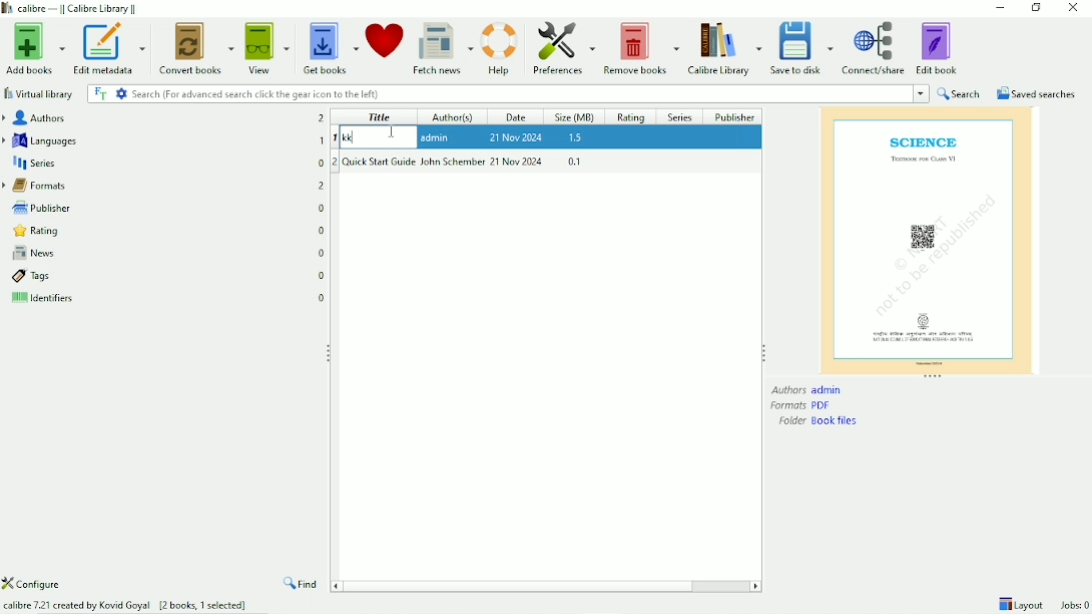 Image resolution: width=1092 pixels, height=614 pixels. What do you see at coordinates (802, 48) in the screenshot?
I see `Save to disk` at bounding box center [802, 48].